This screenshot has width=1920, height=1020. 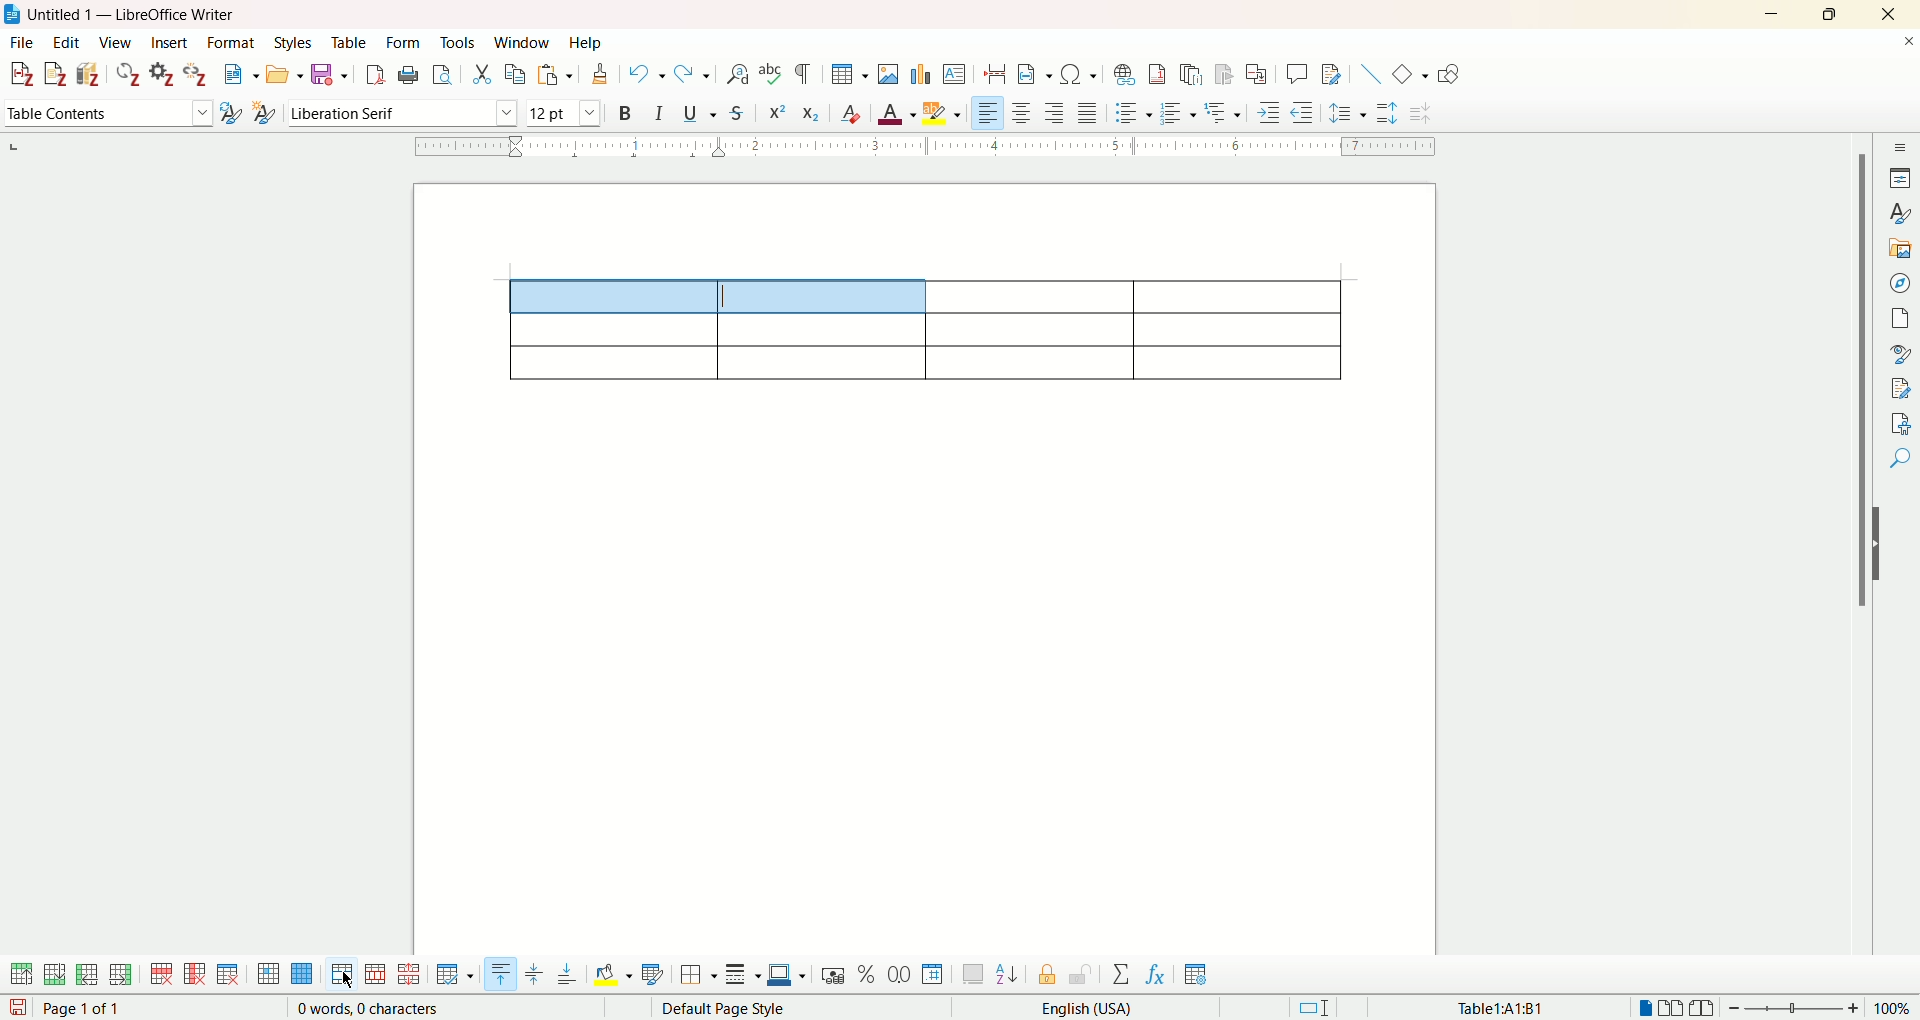 What do you see at coordinates (239, 74) in the screenshot?
I see `new` at bounding box center [239, 74].